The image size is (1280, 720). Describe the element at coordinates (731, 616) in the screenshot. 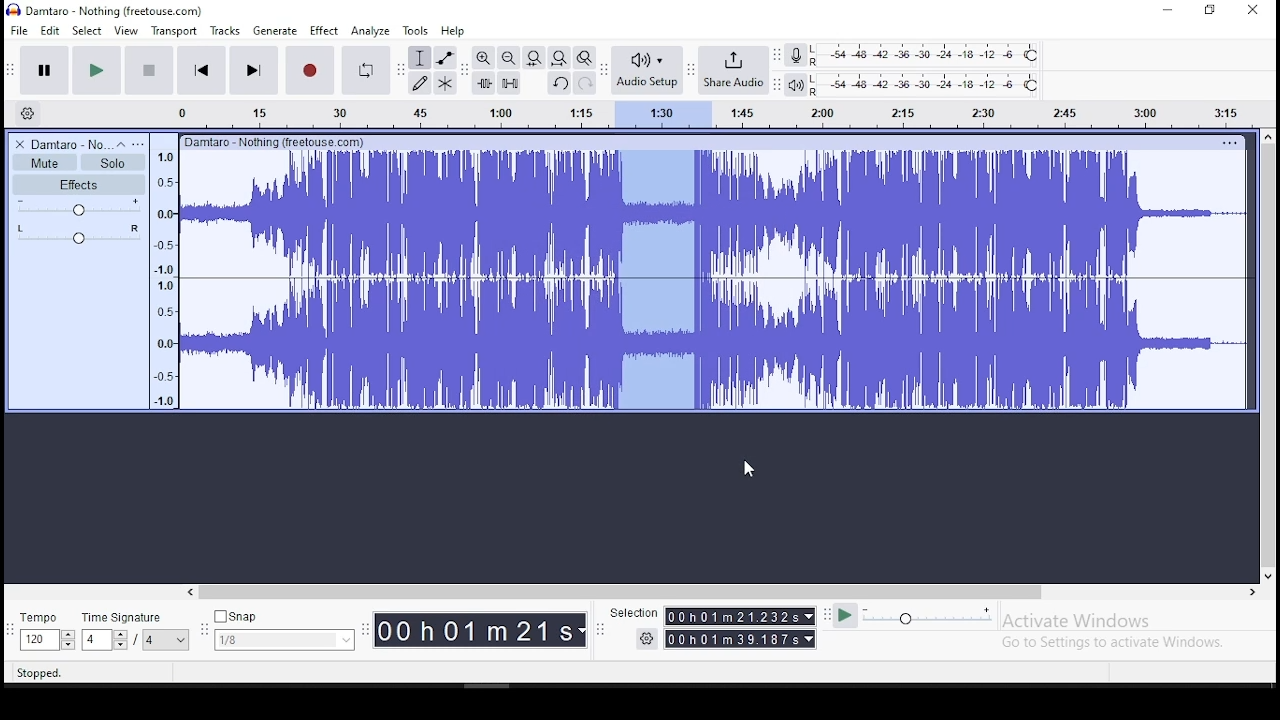

I see `00Oh01m 21.232` at that location.